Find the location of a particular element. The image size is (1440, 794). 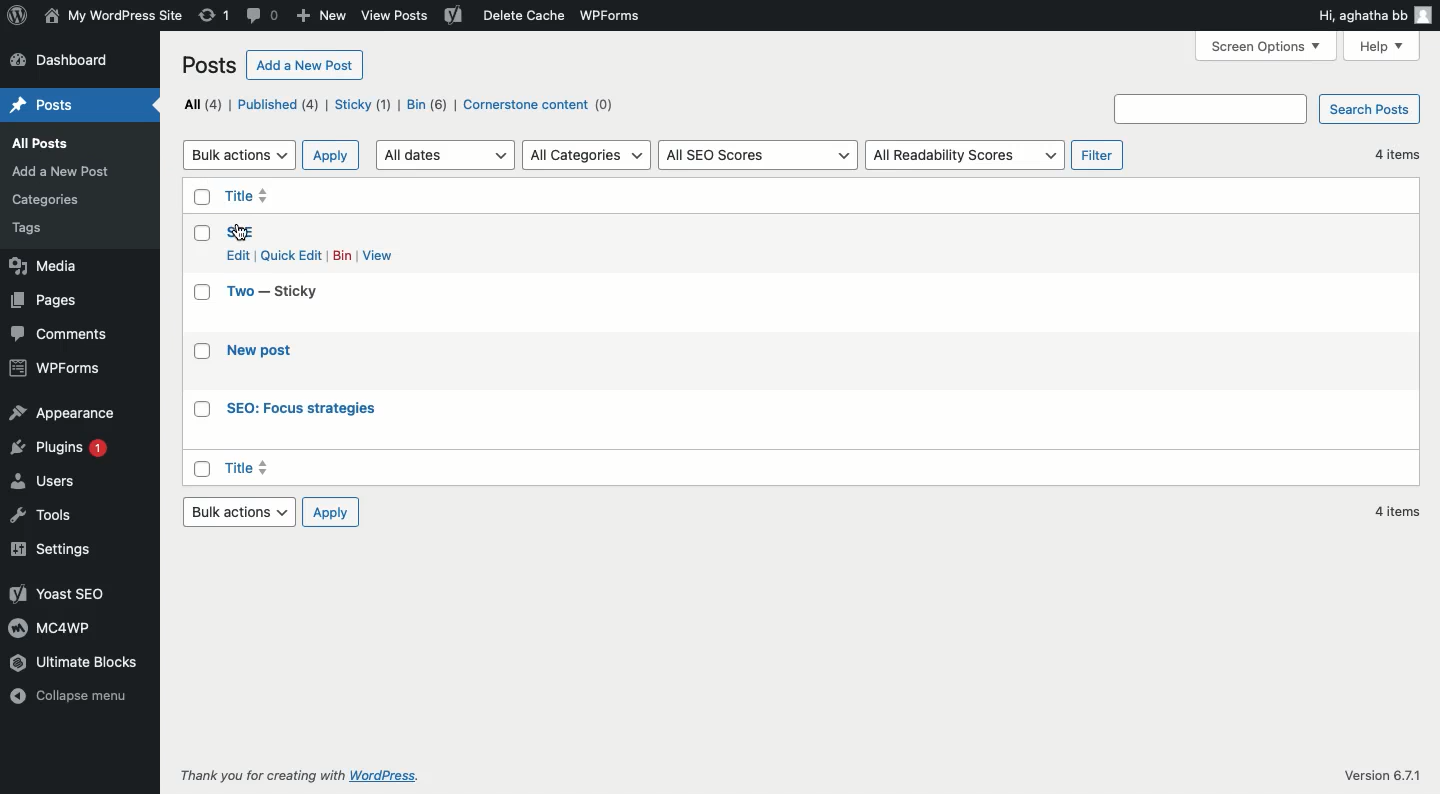

Sticky is located at coordinates (293, 292).